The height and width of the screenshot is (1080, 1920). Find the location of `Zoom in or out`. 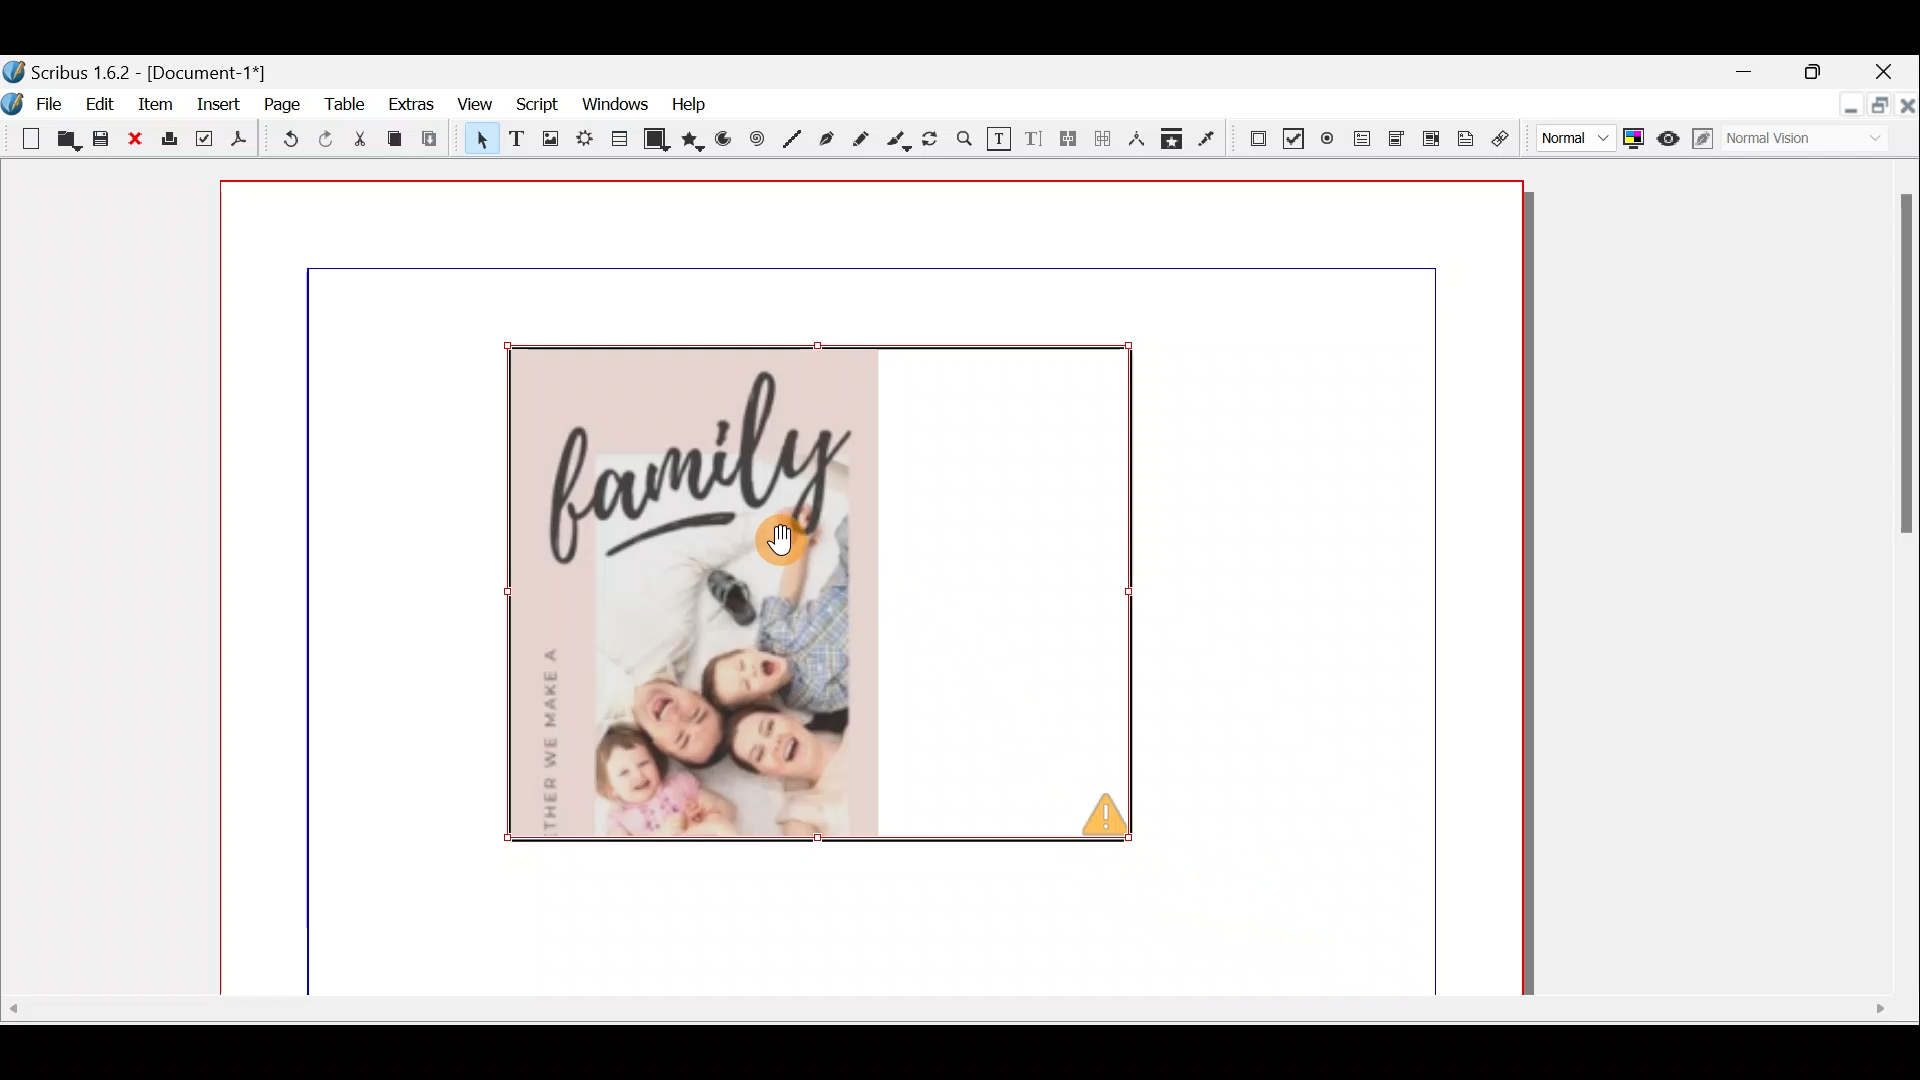

Zoom in or out is located at coordinates (963, 135).